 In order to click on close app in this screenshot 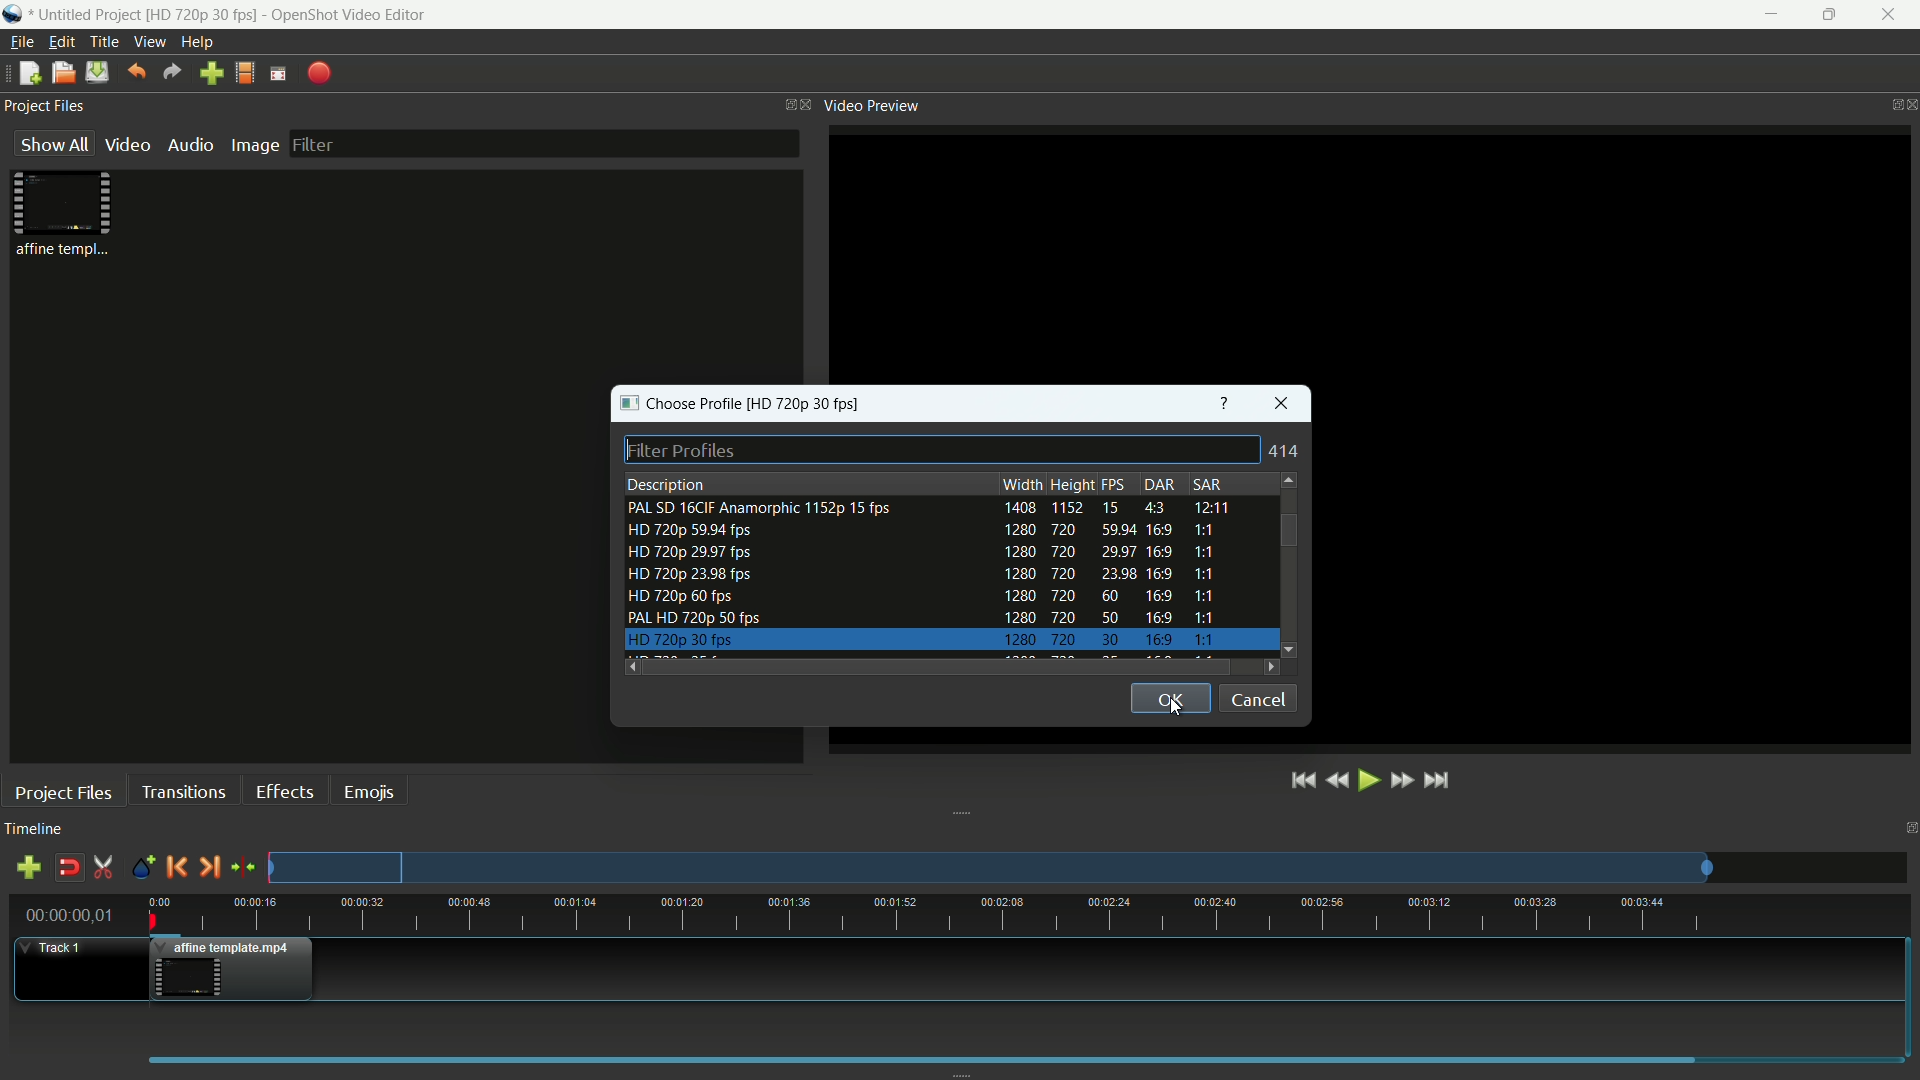, I will do `click(1894, 15)`.